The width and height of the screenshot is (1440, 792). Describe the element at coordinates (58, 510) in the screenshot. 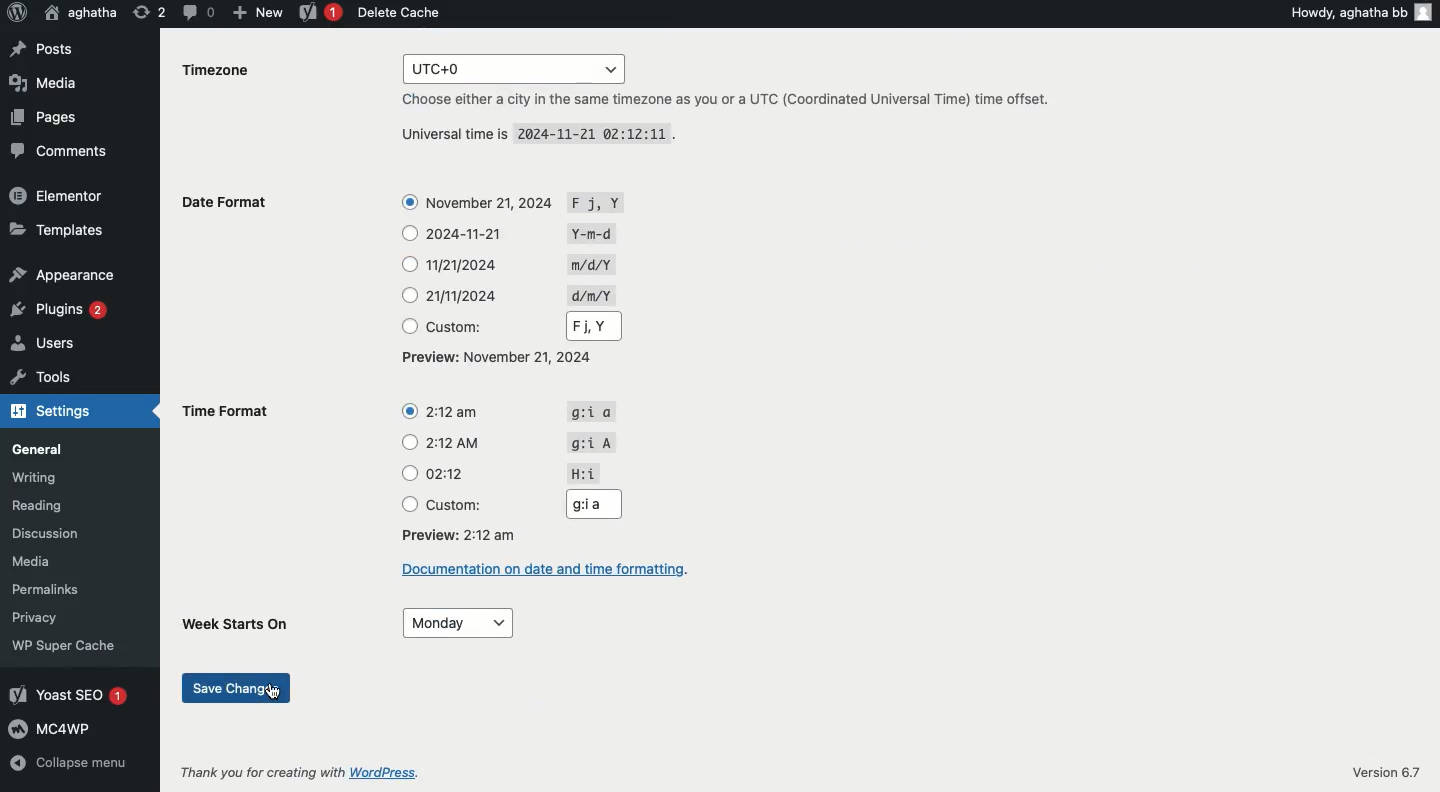

I see `Reading` at that location.